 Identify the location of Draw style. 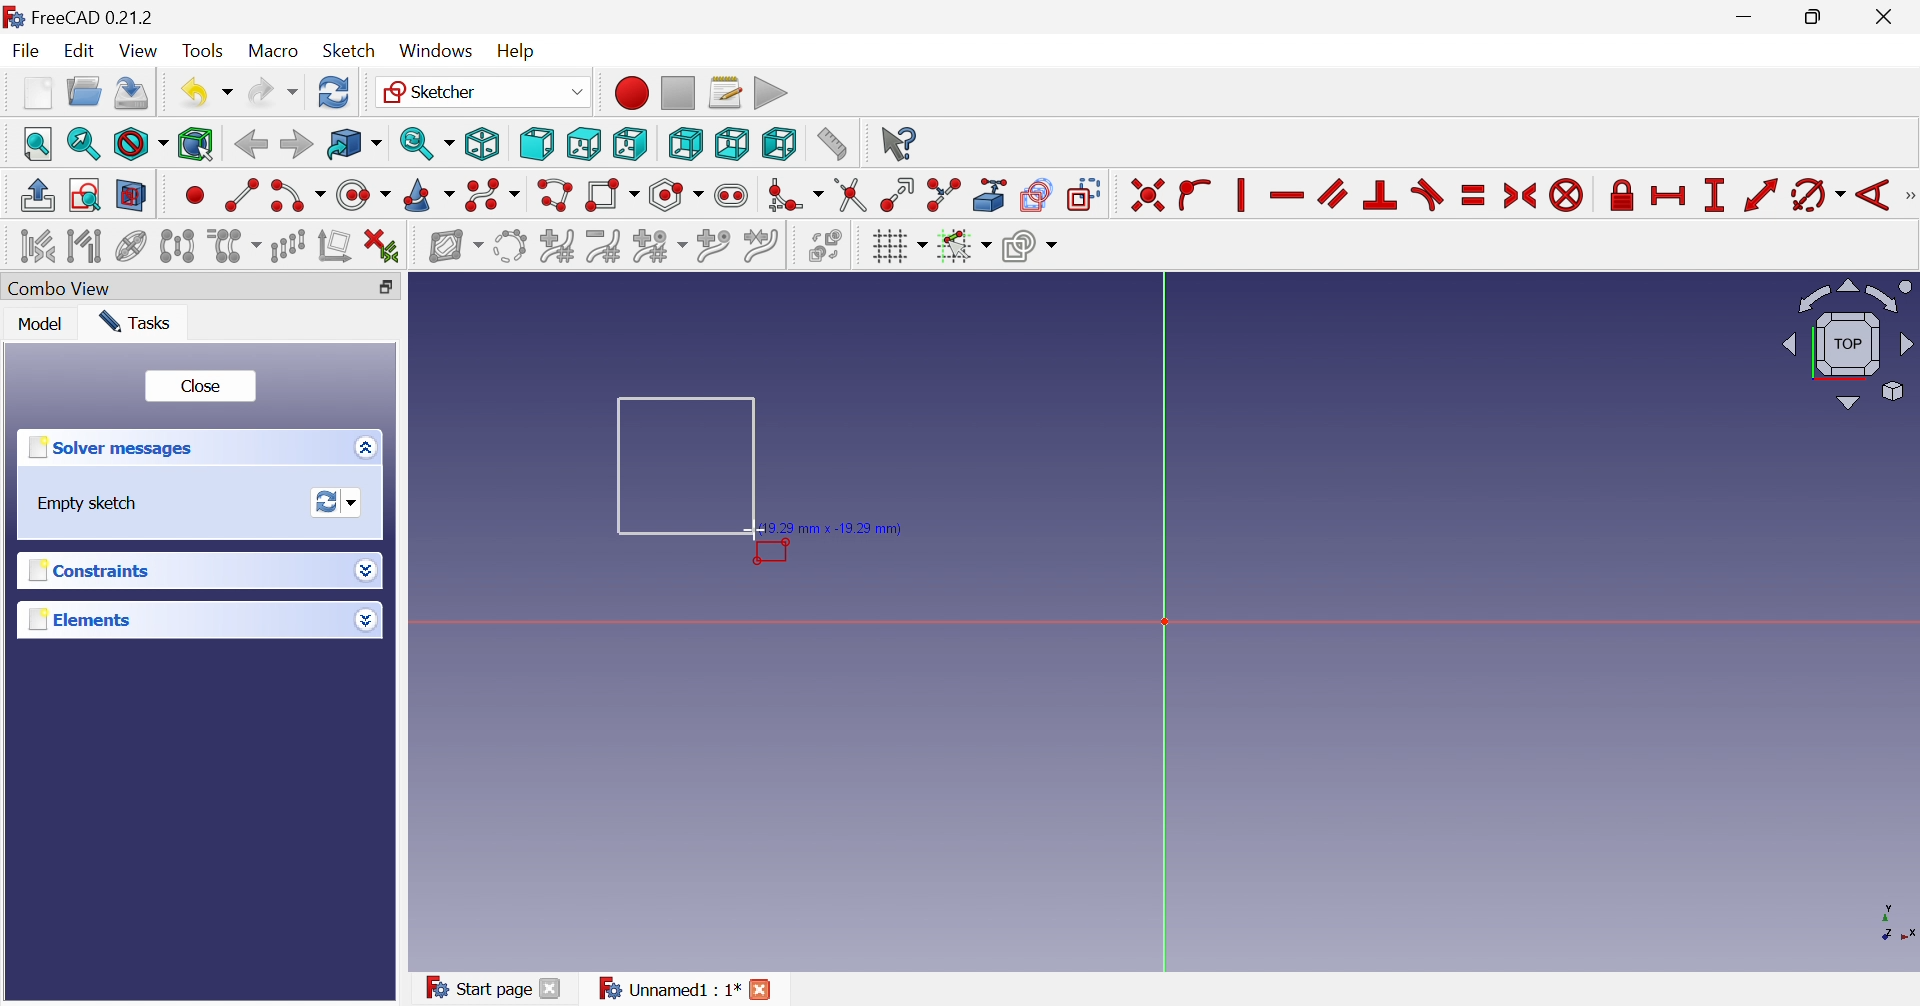
(140, 145).